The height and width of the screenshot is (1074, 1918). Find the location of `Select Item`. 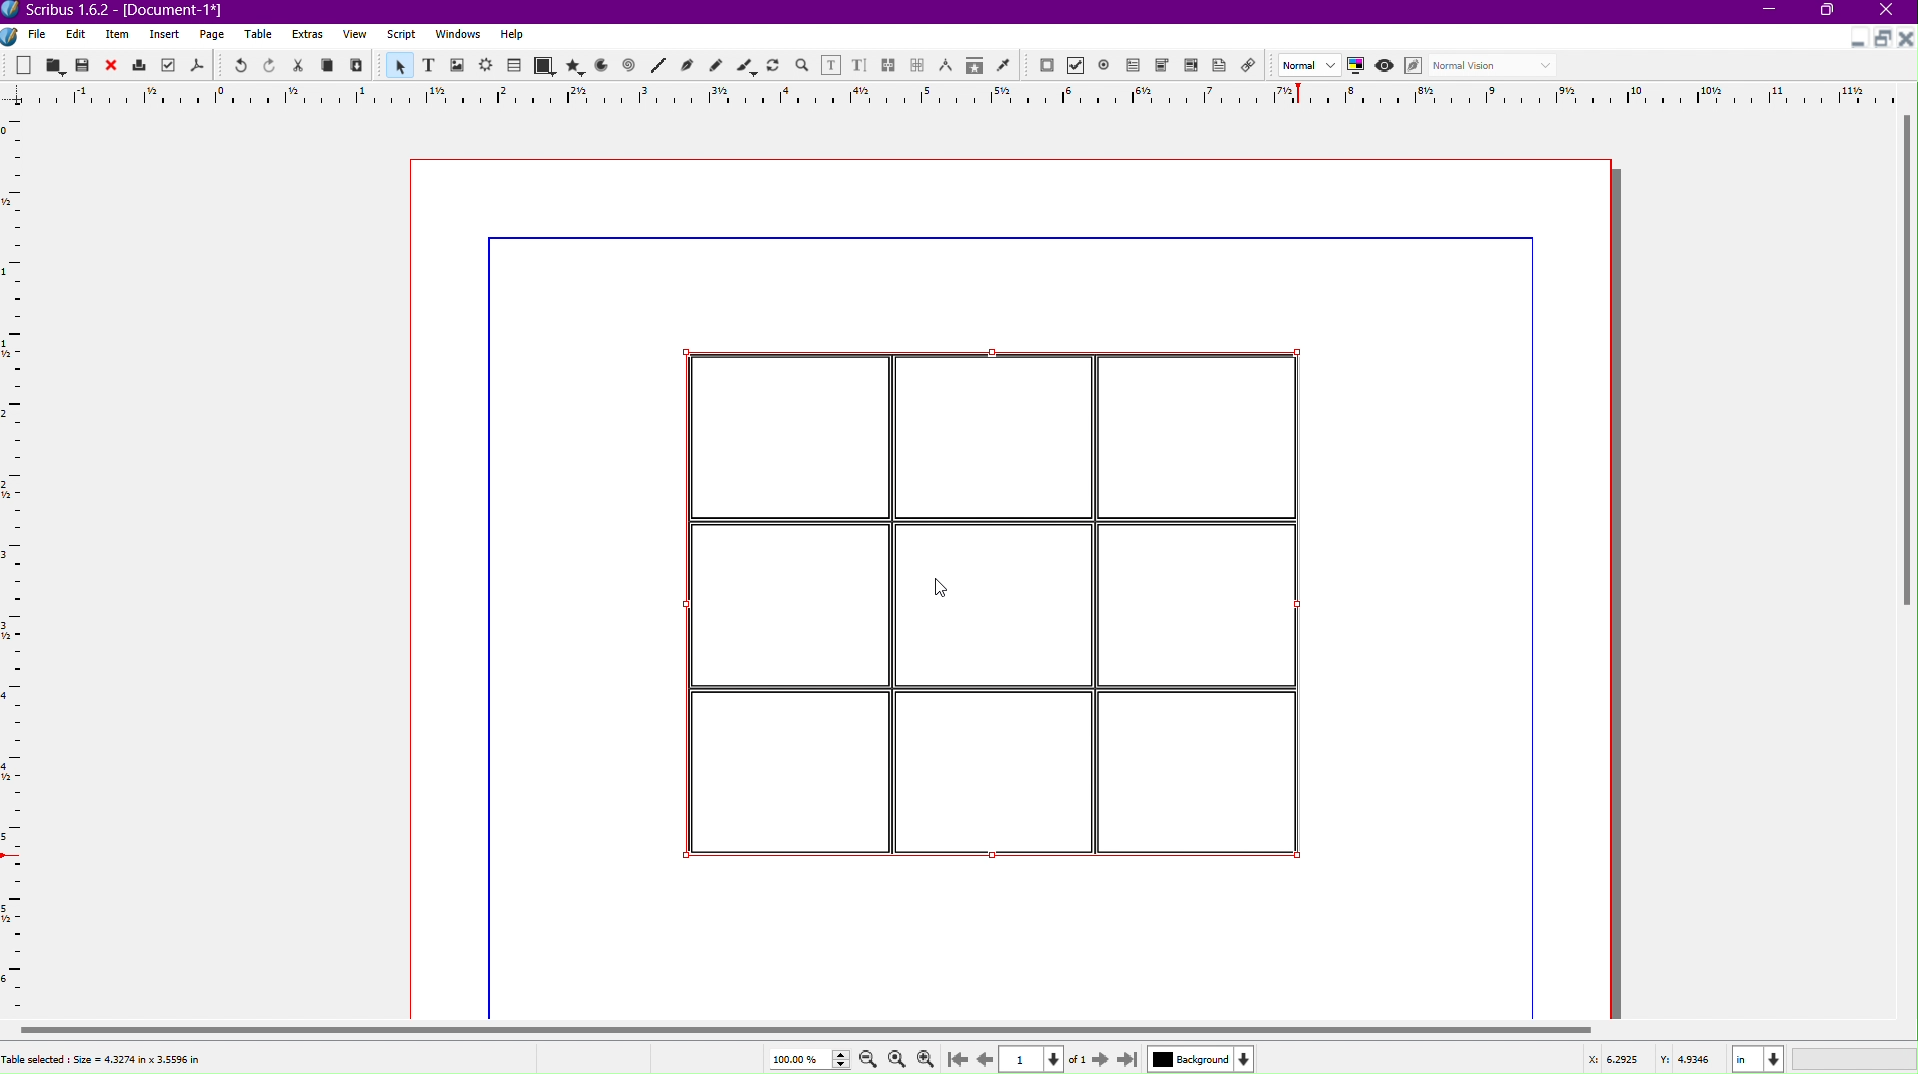

Select Item is located at coordinates (397, 64).